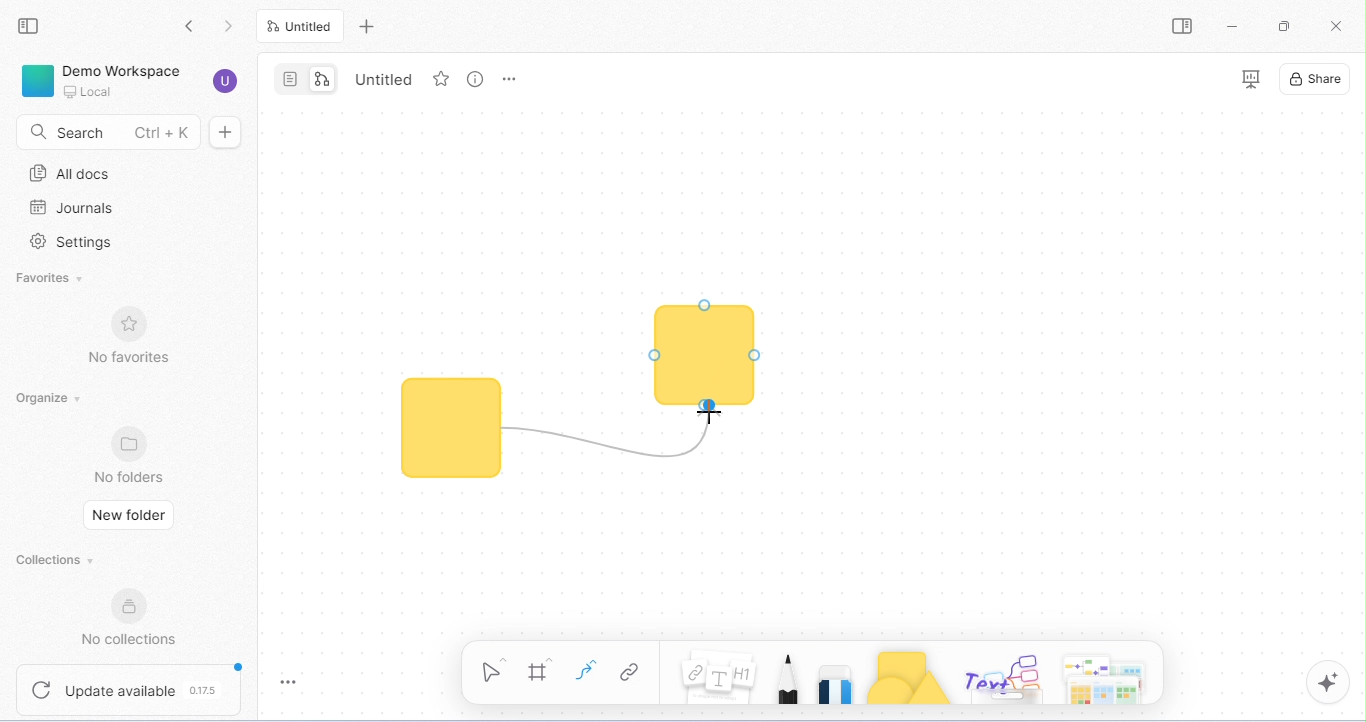  I want to click on settings, so click(70, 244).